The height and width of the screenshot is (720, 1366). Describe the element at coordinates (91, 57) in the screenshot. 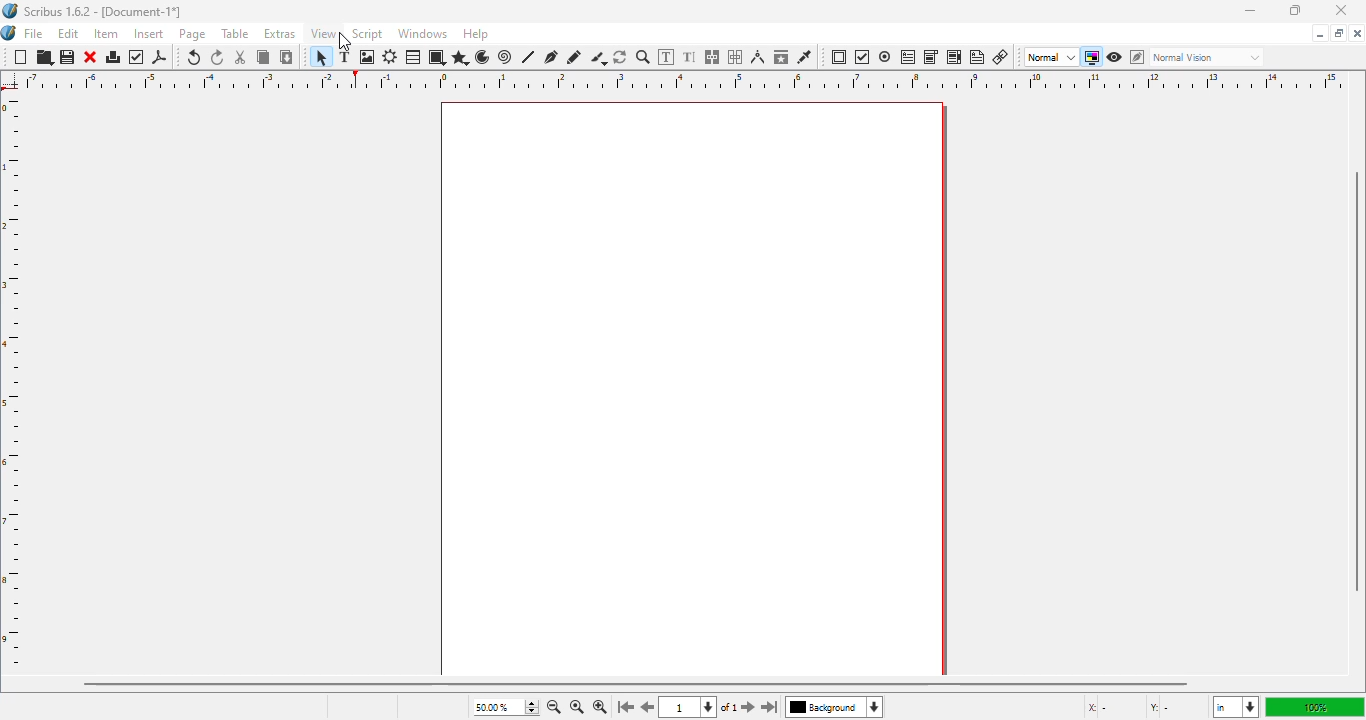

I see `close` at that location.